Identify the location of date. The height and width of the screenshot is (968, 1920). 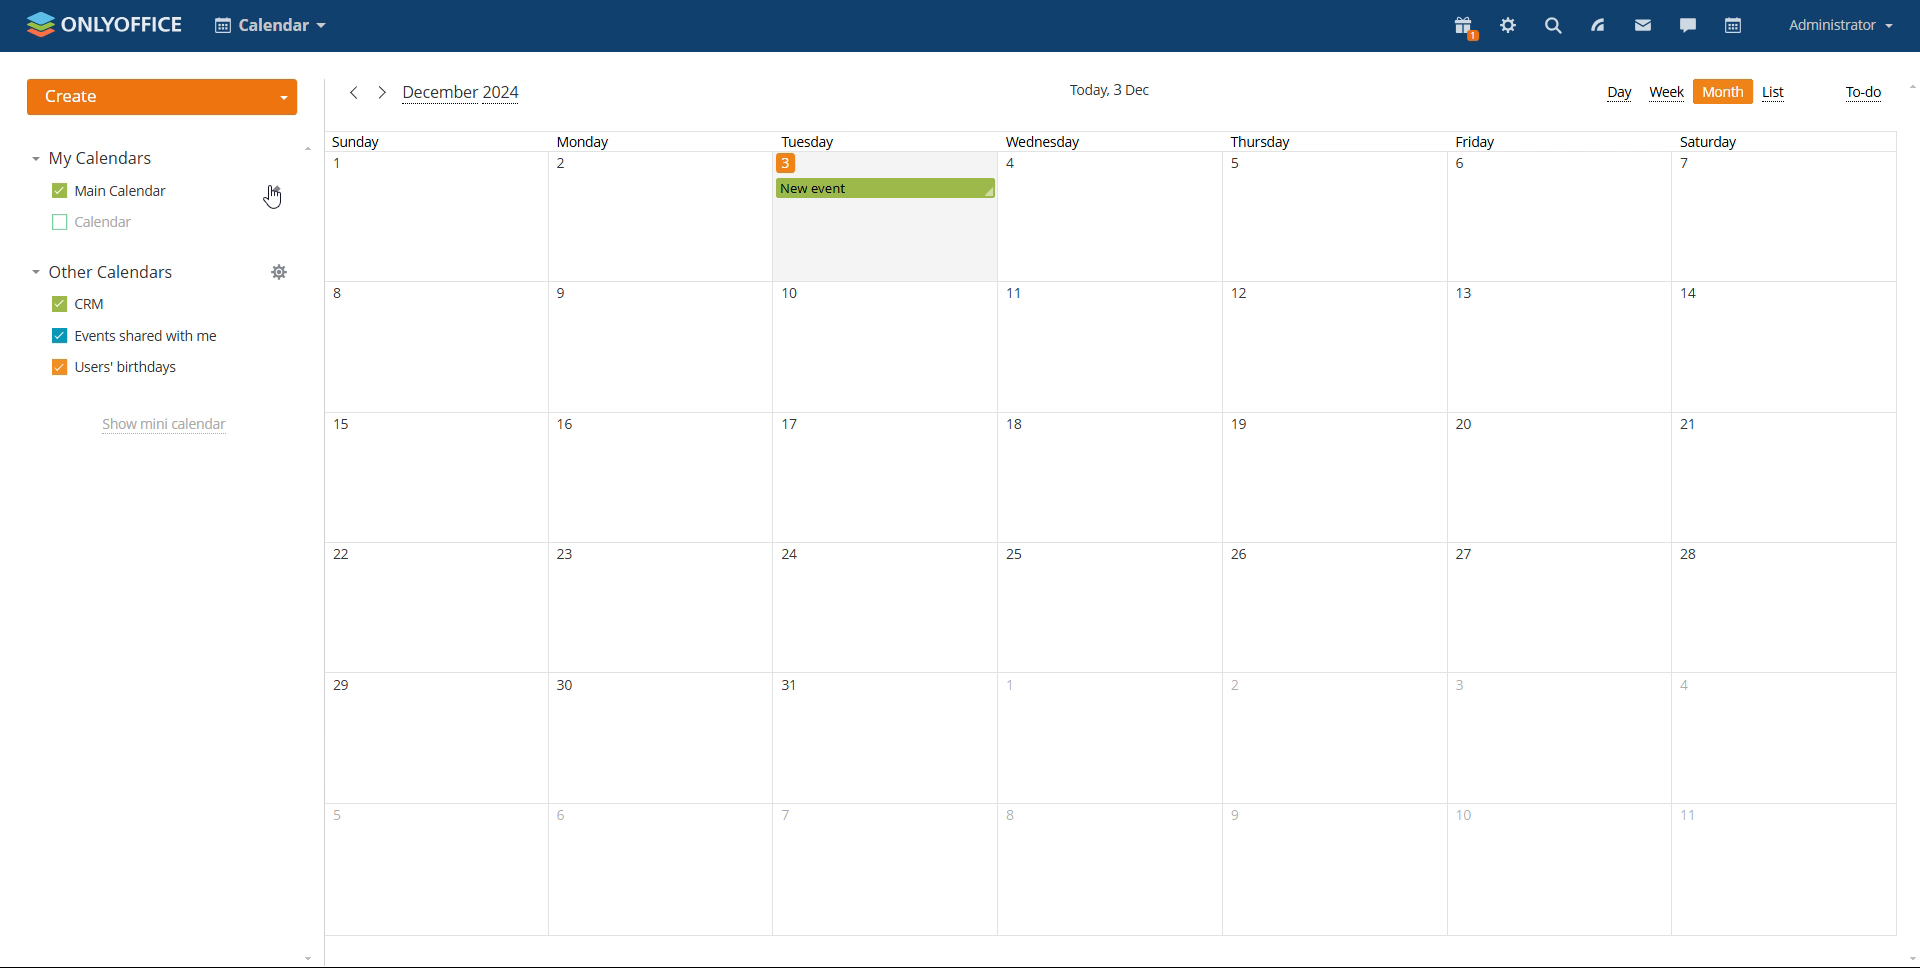
(1786, 345).